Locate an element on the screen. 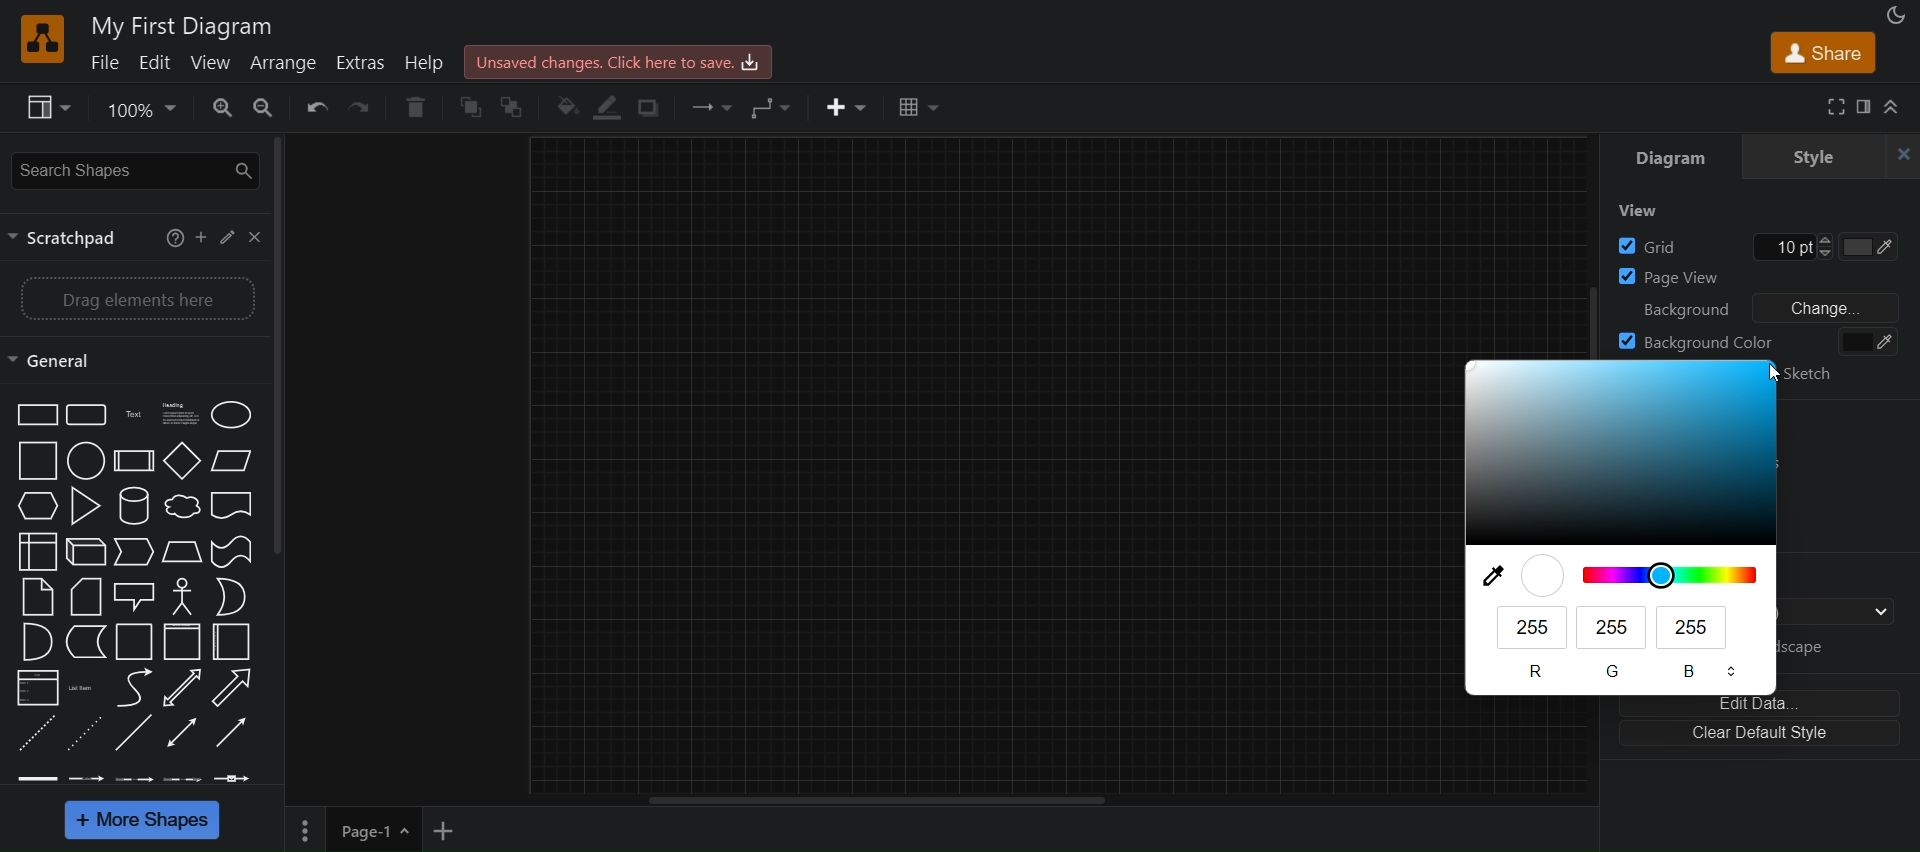 This screenshot has width=1920, height=852. format is located at coordinates (1863, 107).